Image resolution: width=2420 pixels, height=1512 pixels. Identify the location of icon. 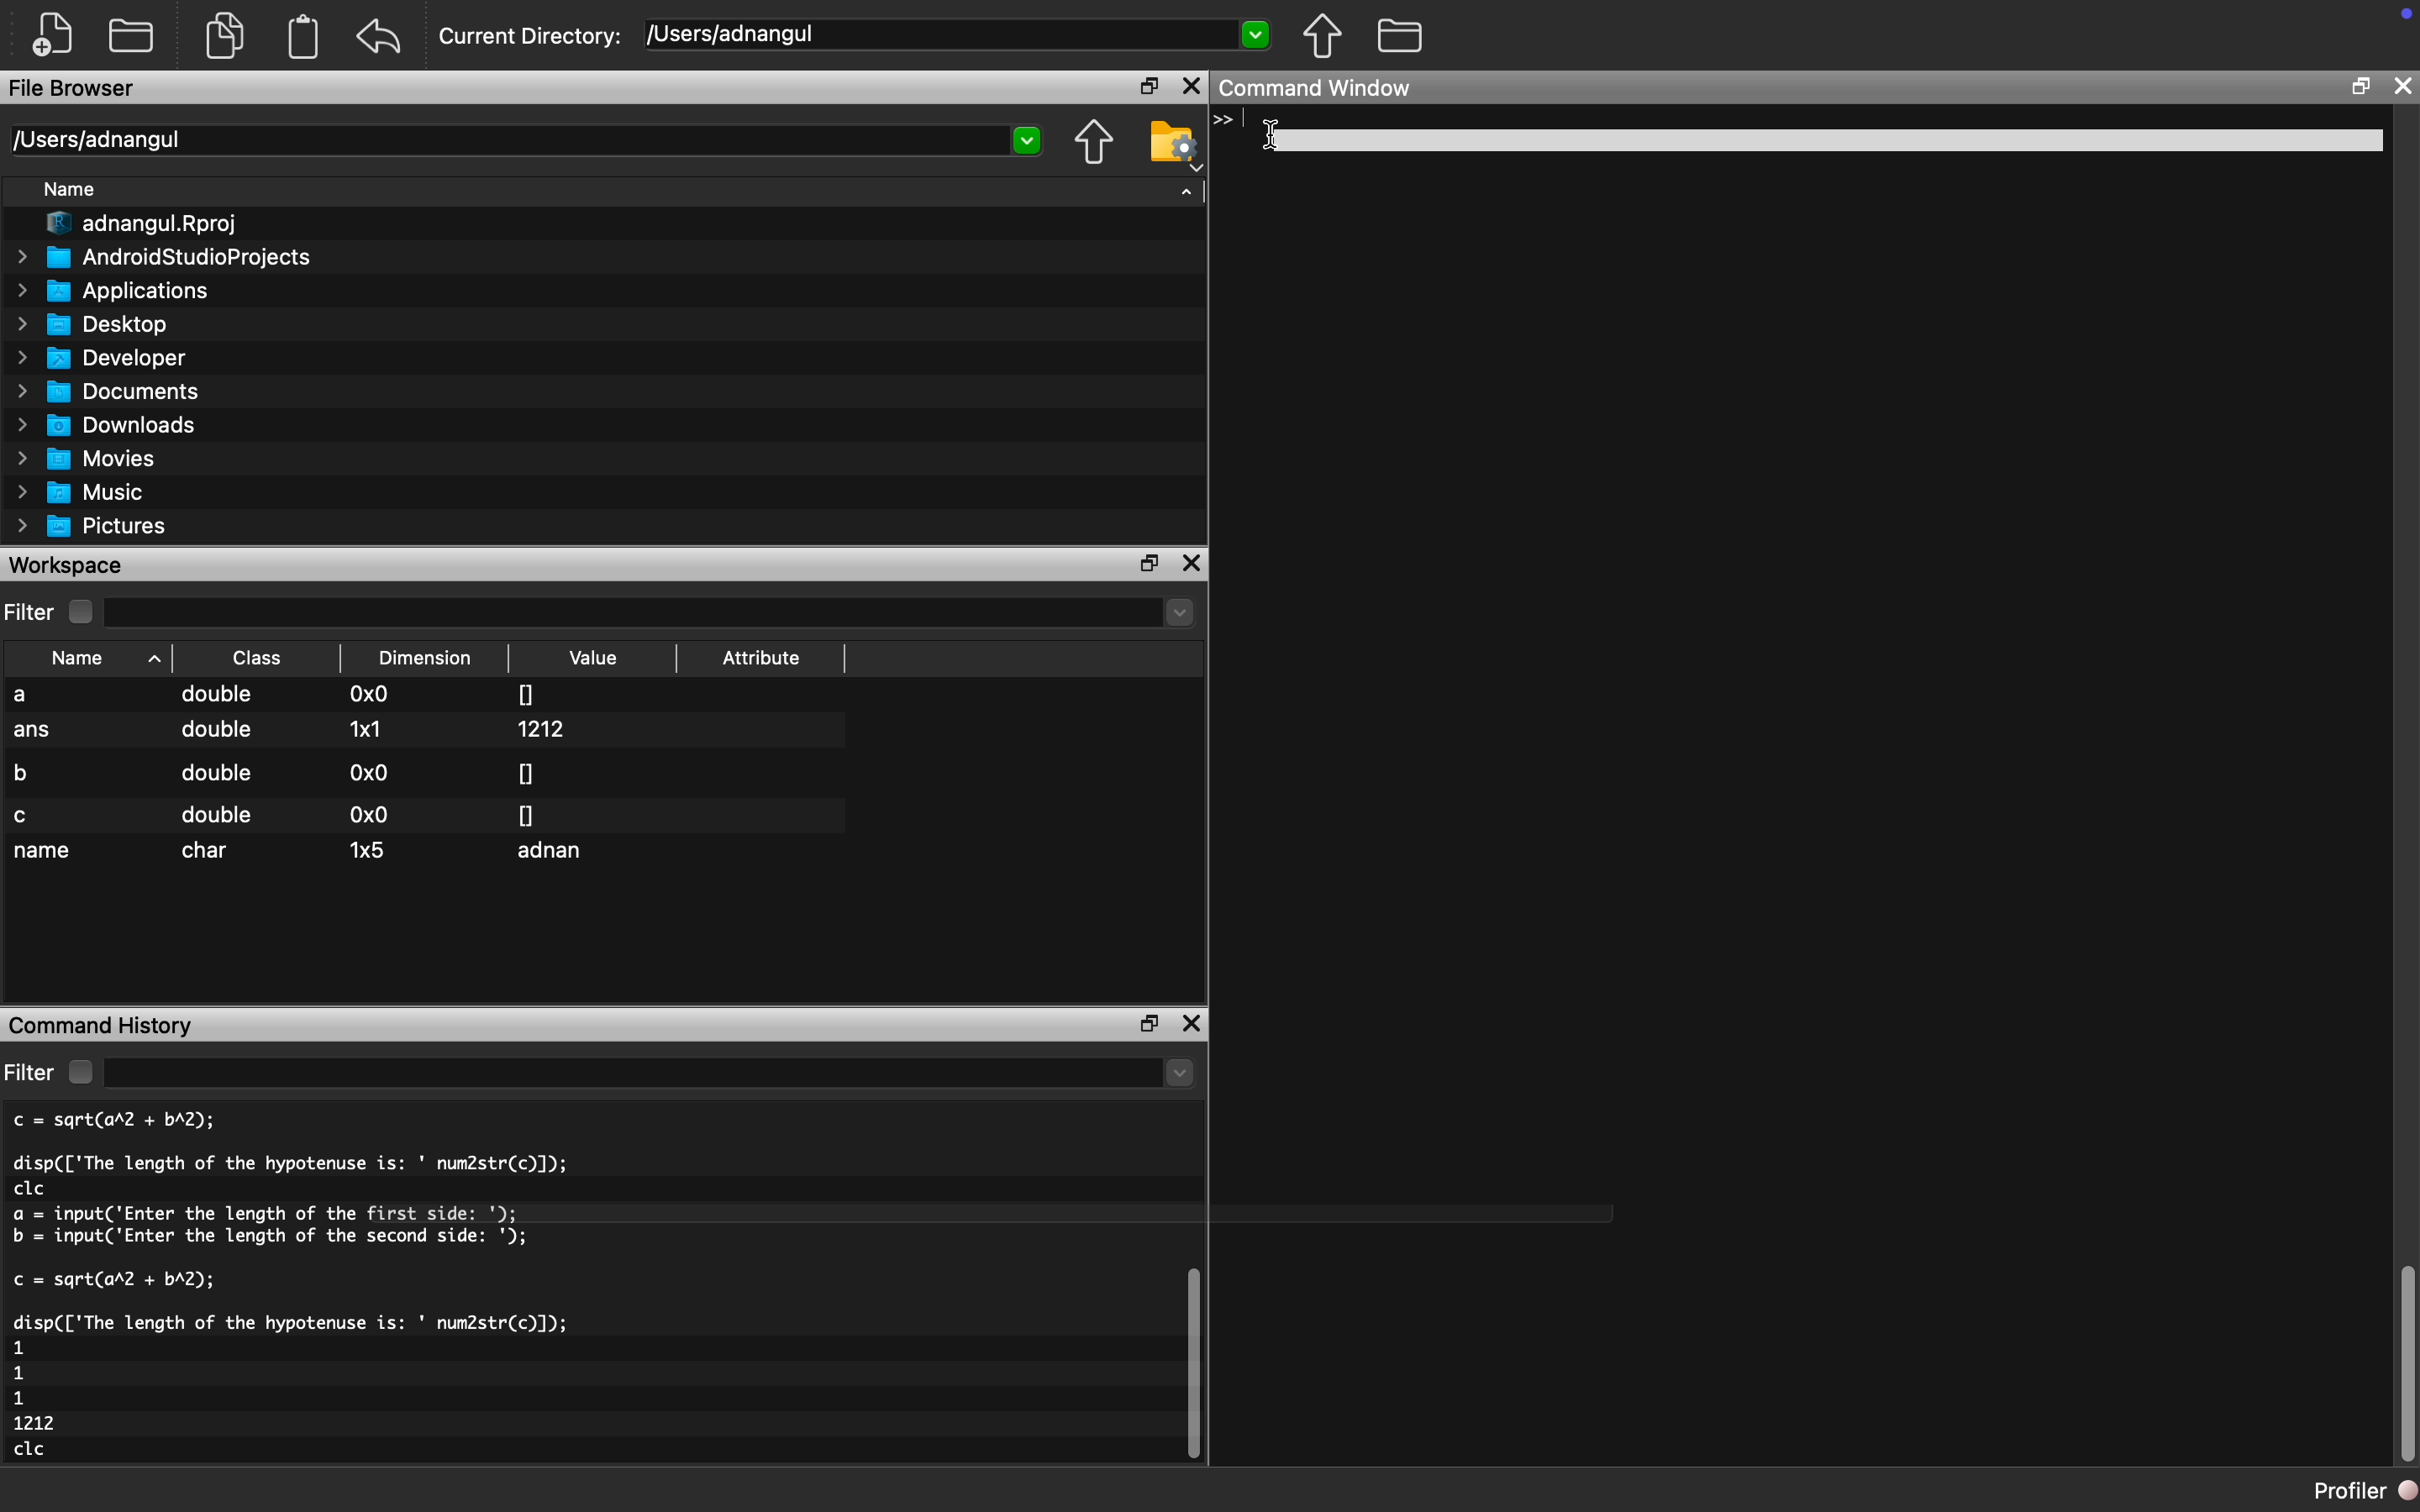
(2394, 19).